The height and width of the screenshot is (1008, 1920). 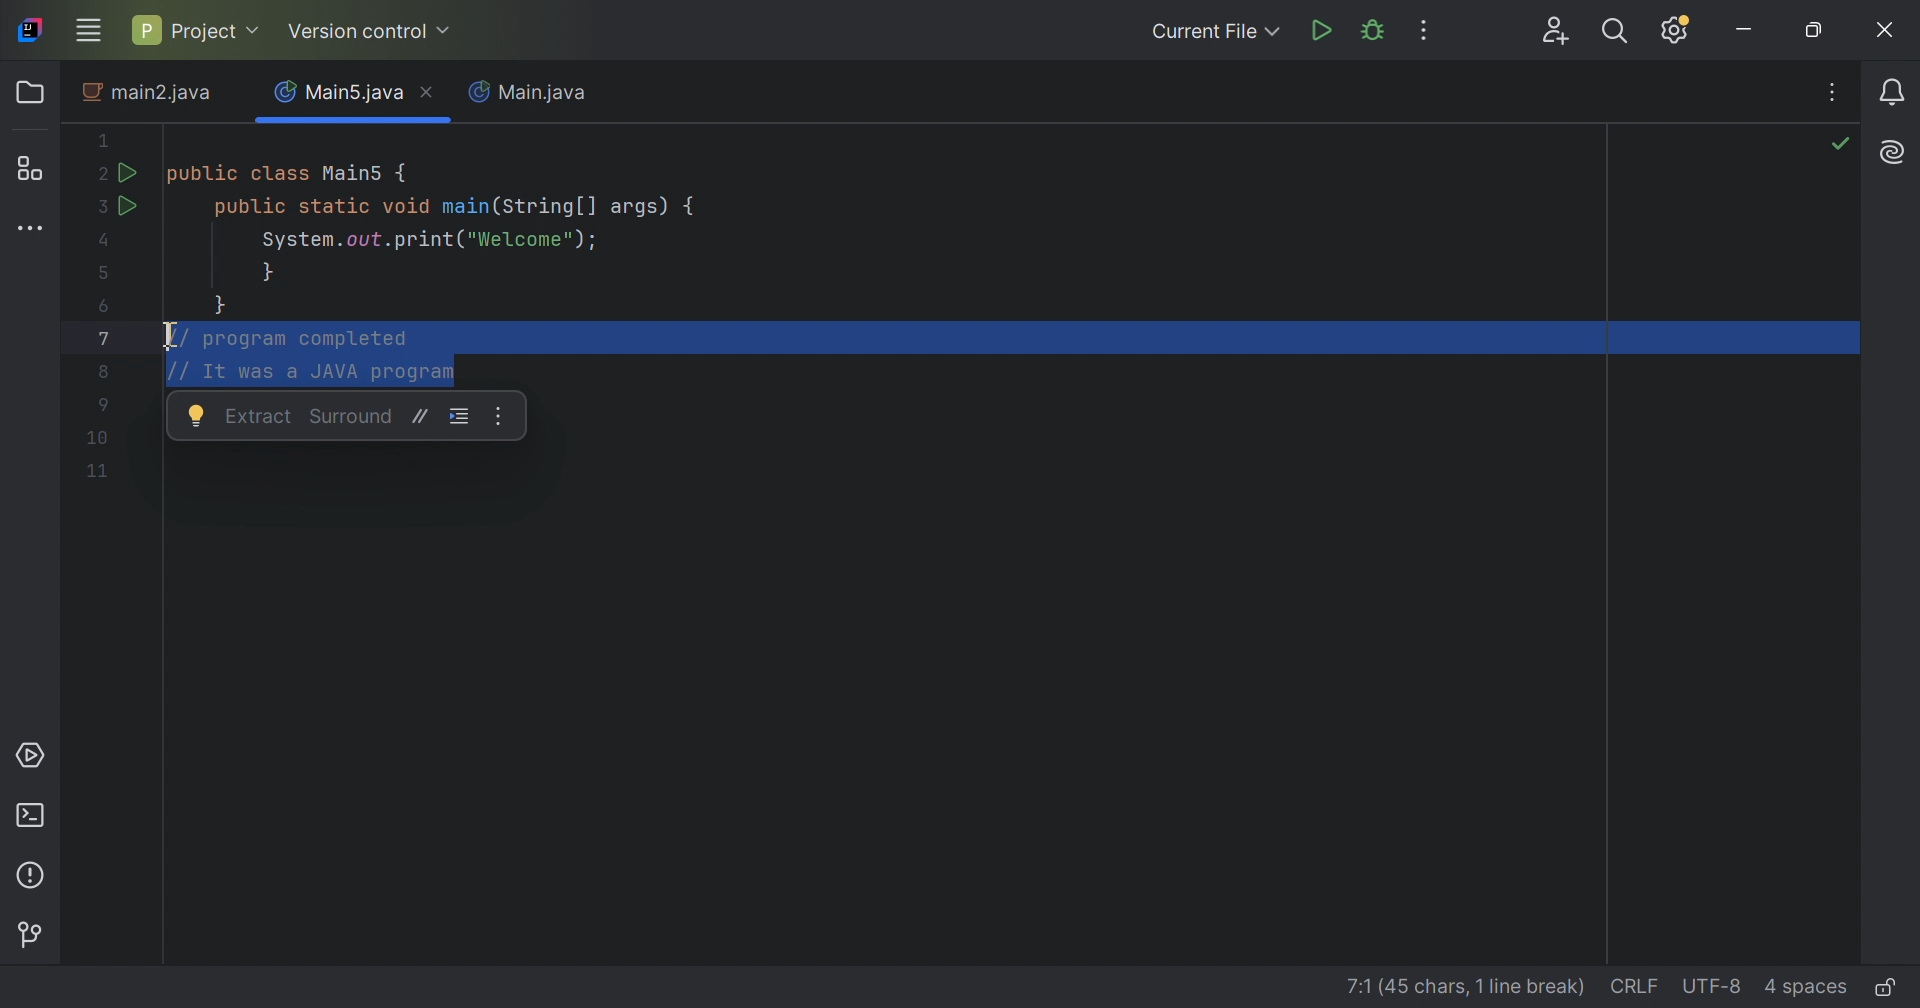 I want to click on Folder icon, so click(x=30, y=94).